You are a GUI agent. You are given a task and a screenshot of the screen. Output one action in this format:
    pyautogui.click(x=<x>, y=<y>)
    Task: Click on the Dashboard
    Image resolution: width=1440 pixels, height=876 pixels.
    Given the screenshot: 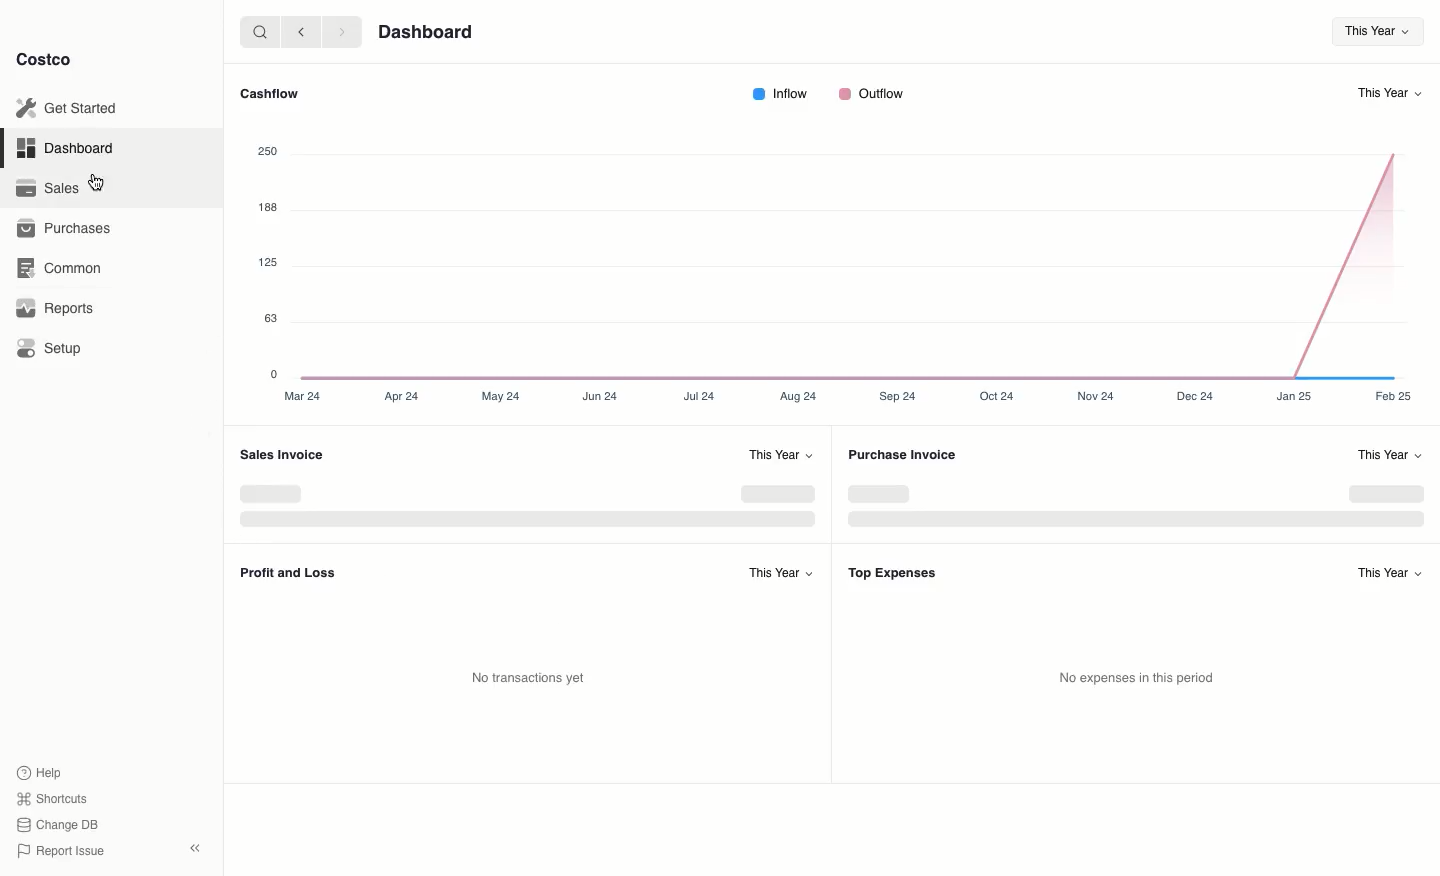 What is the action you would take?
    pyautogui.click(x=70, y=149)
    